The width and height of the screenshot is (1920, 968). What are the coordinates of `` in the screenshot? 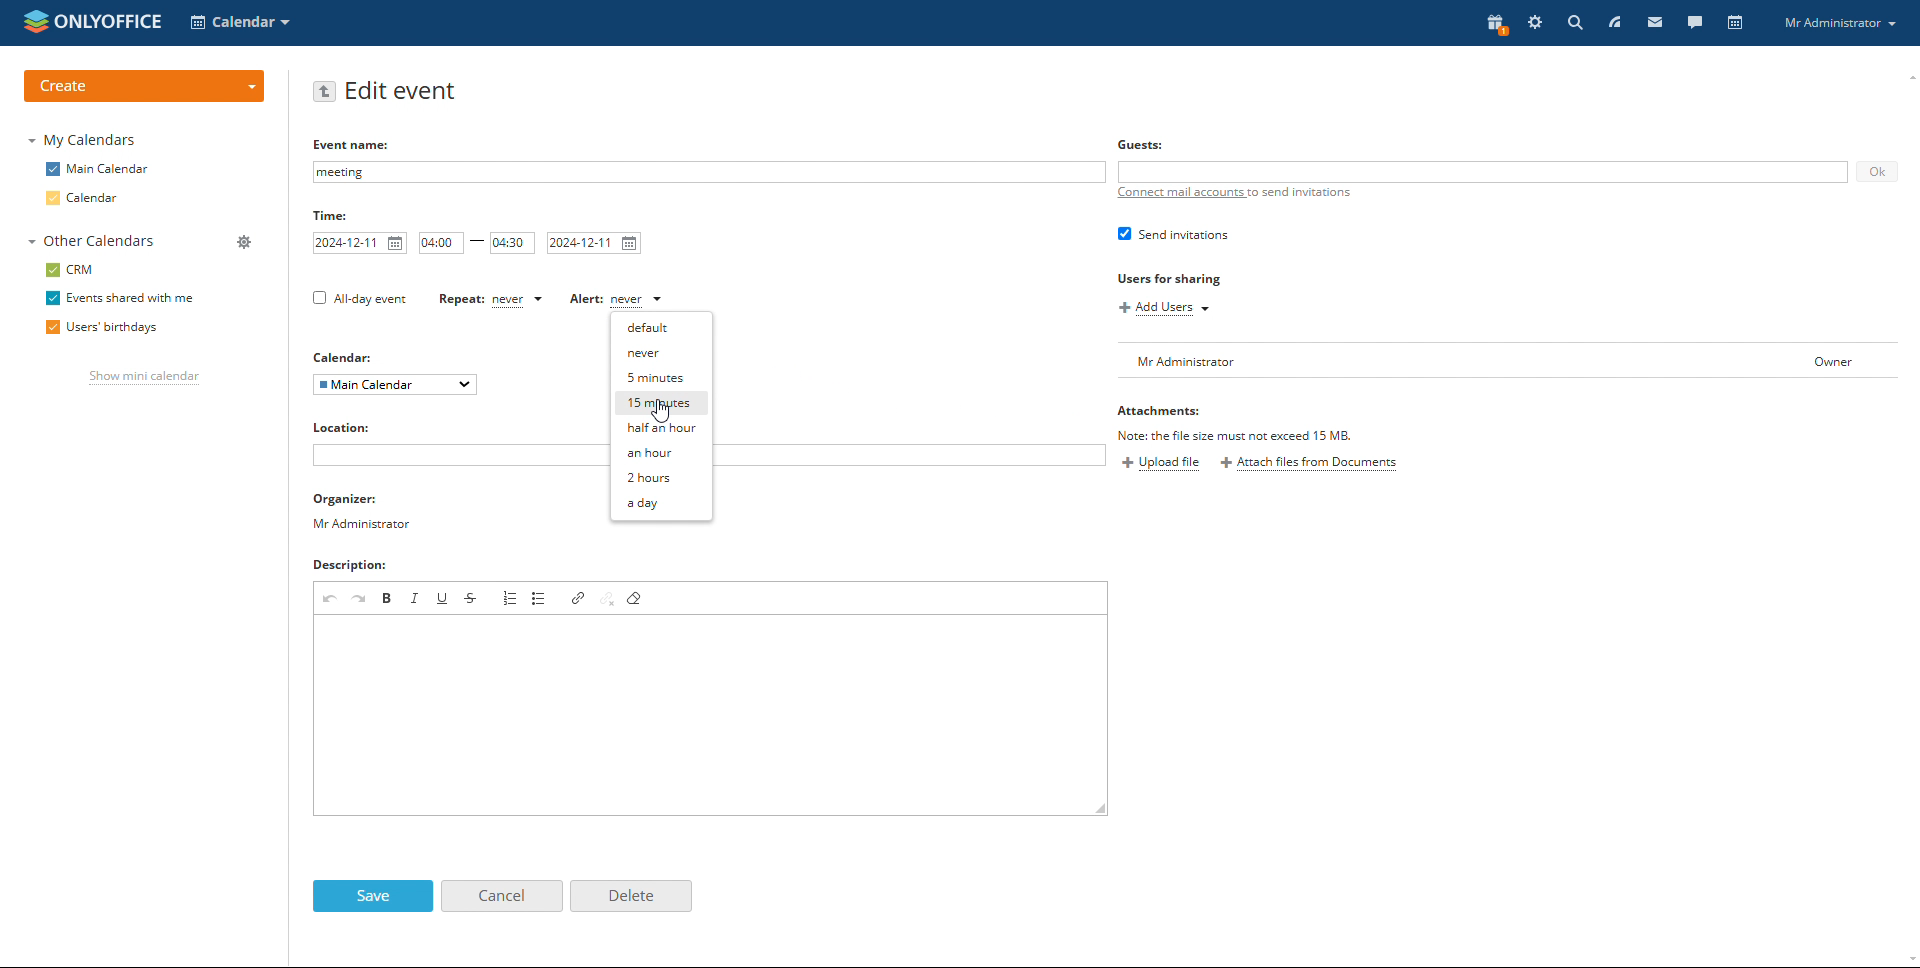 It's located at (1143, 145).